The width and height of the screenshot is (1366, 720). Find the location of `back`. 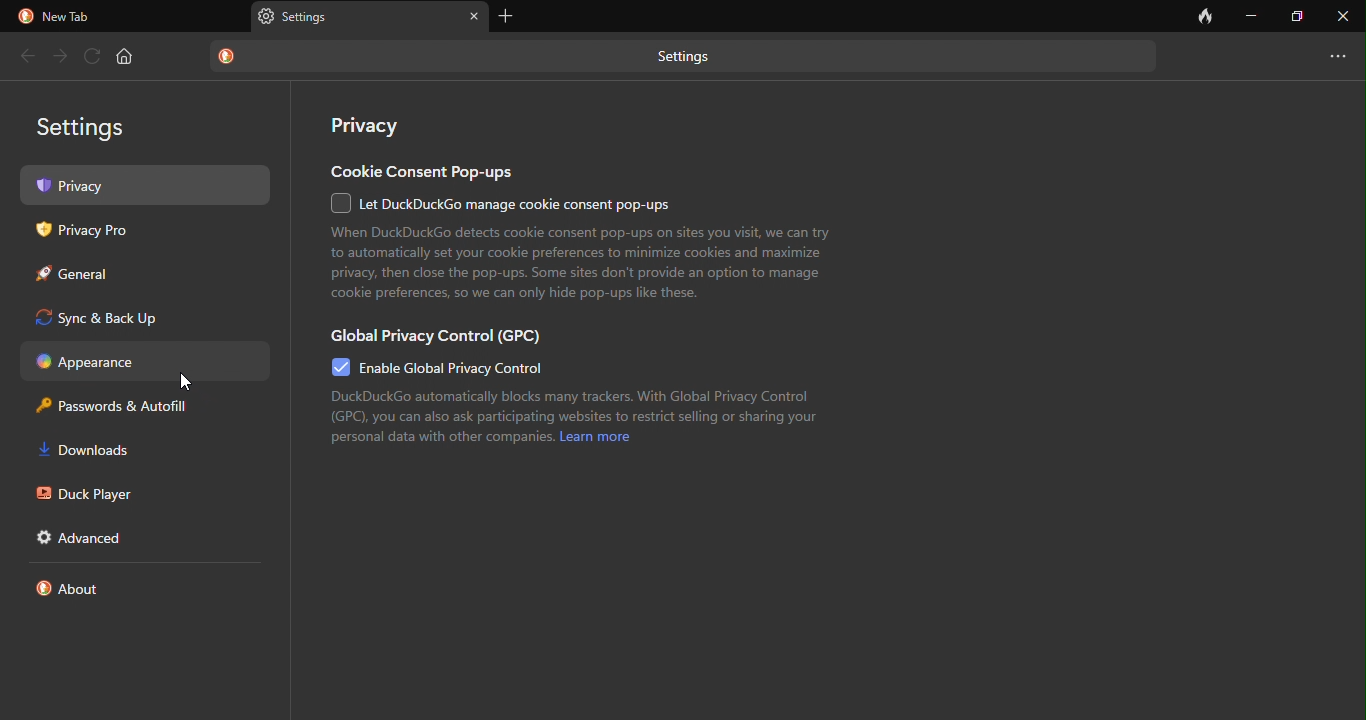

back is located at coordinates (26, 56).